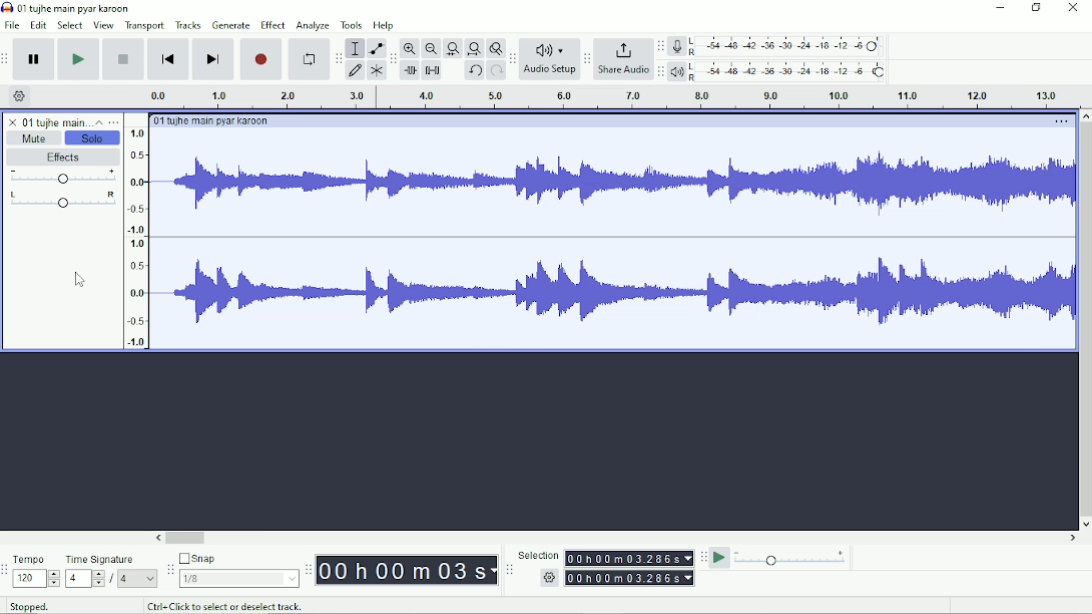 The width and height of the screenshot is (1092, 614). Describe the element at coordinates (549, 578) in the screenshot. I see `` at that location.